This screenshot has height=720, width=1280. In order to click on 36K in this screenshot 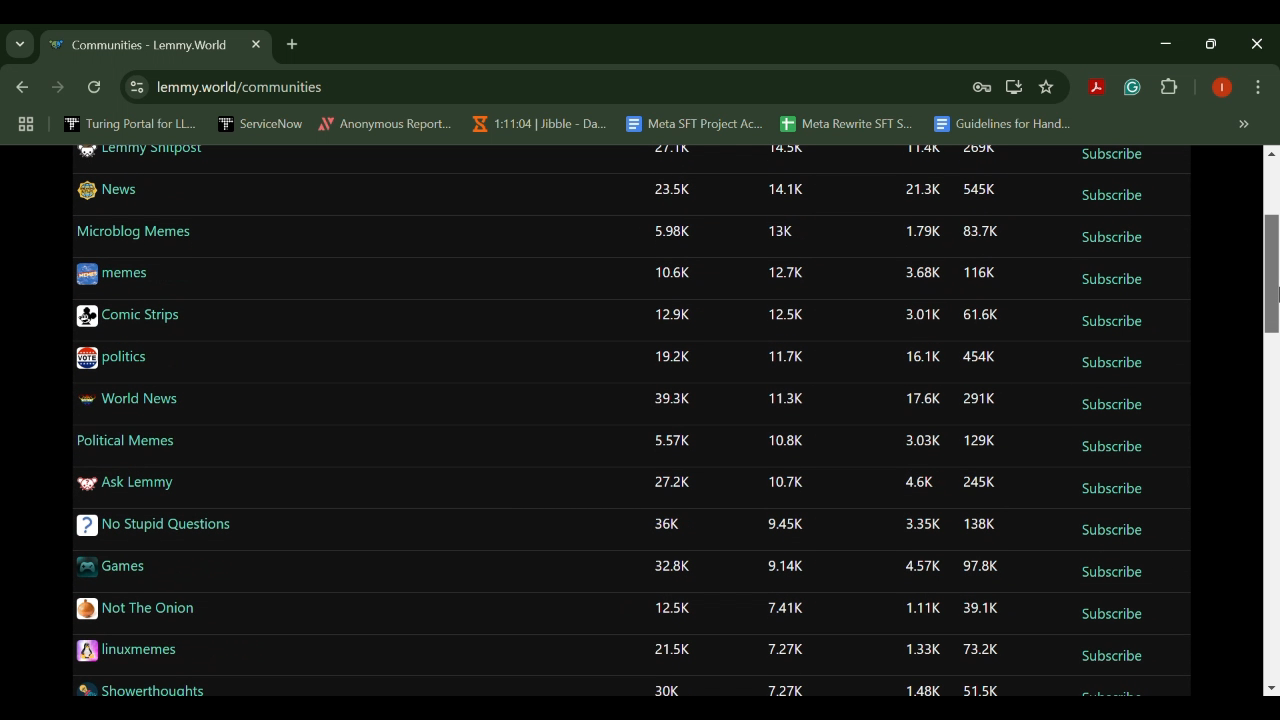, I will do `click(669, 529)`.